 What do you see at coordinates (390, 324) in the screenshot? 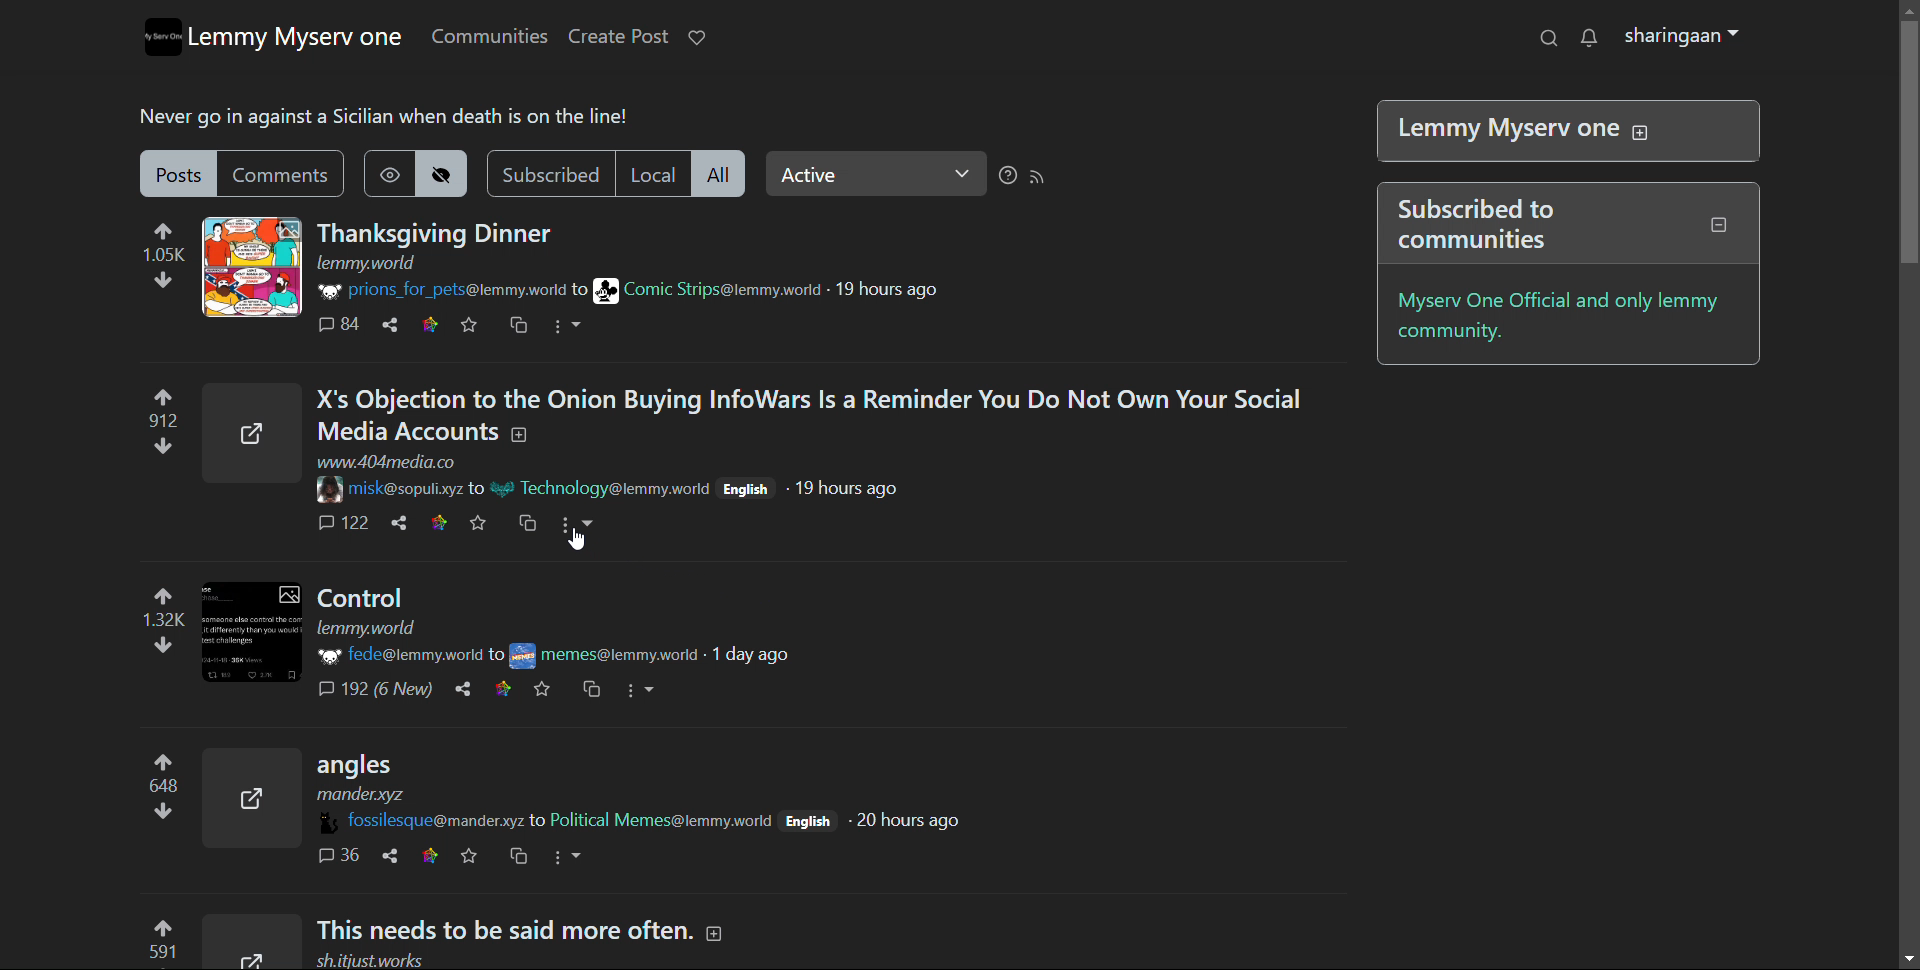
I see `share` at bounding box center [390, 324].